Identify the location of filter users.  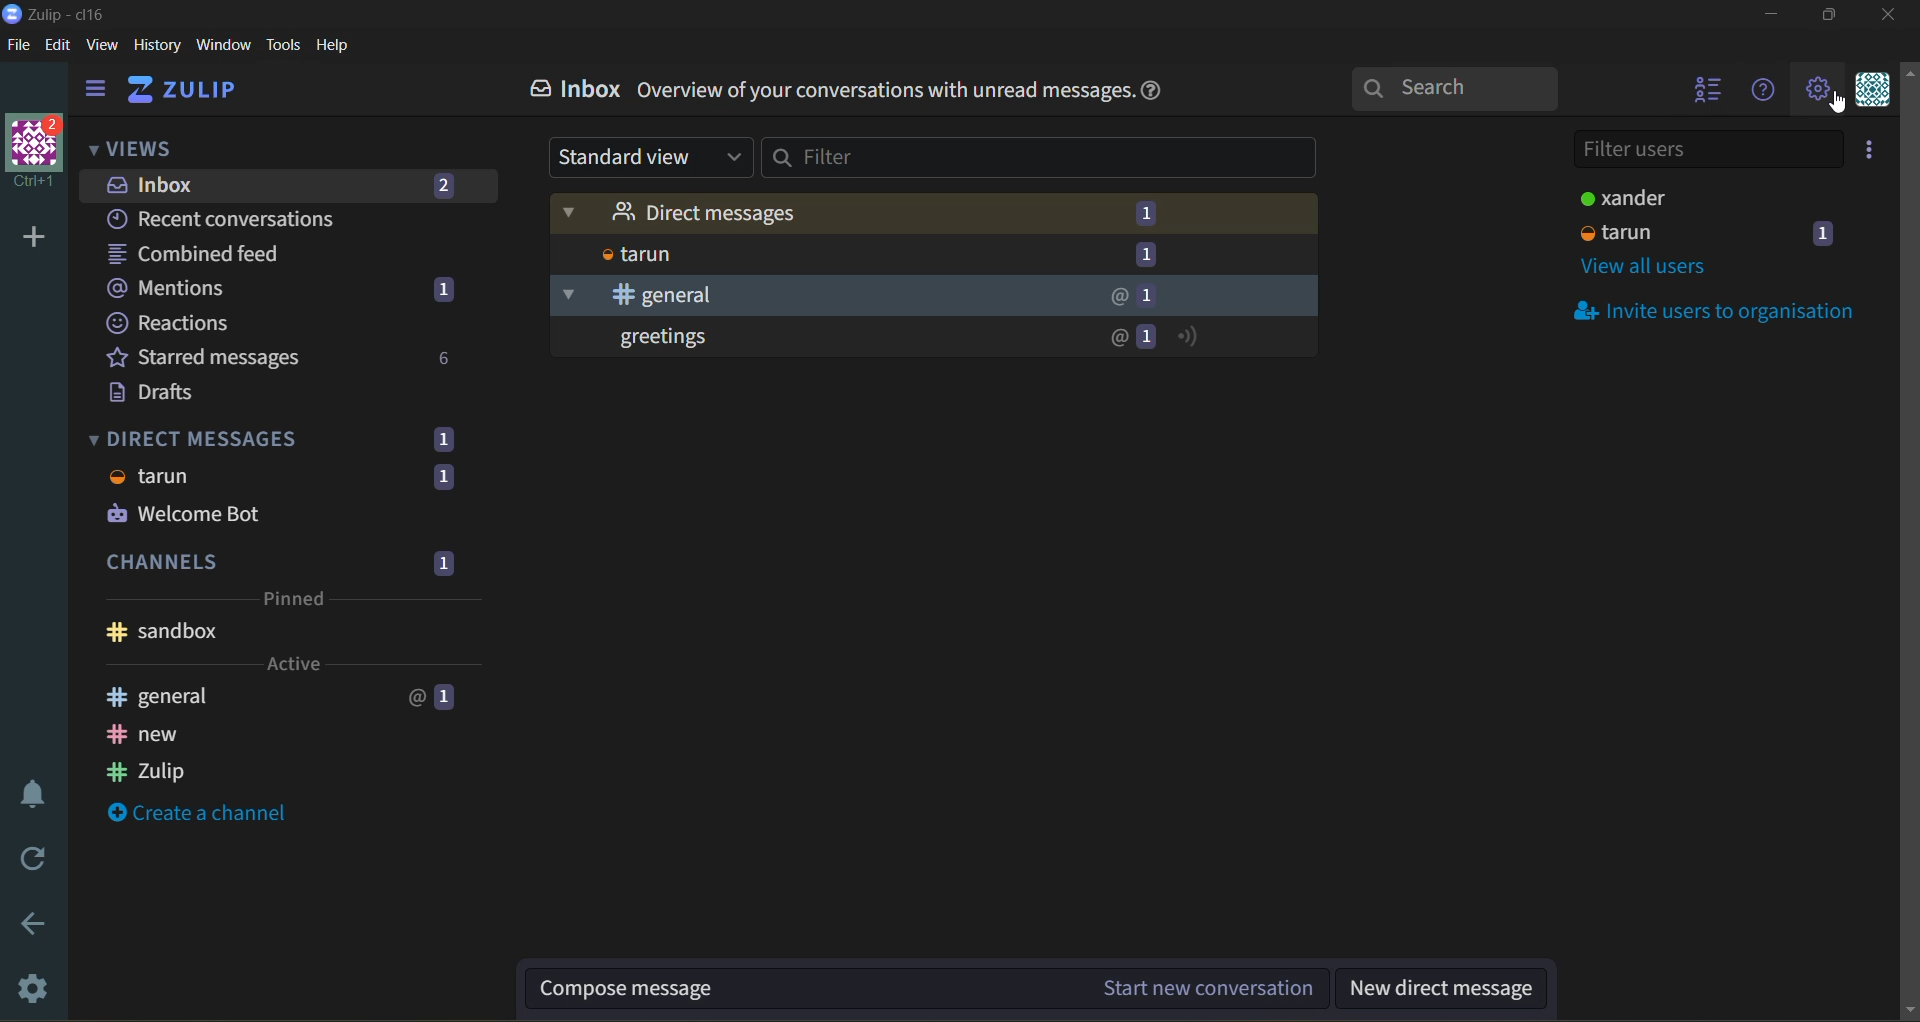
(1708, 147).